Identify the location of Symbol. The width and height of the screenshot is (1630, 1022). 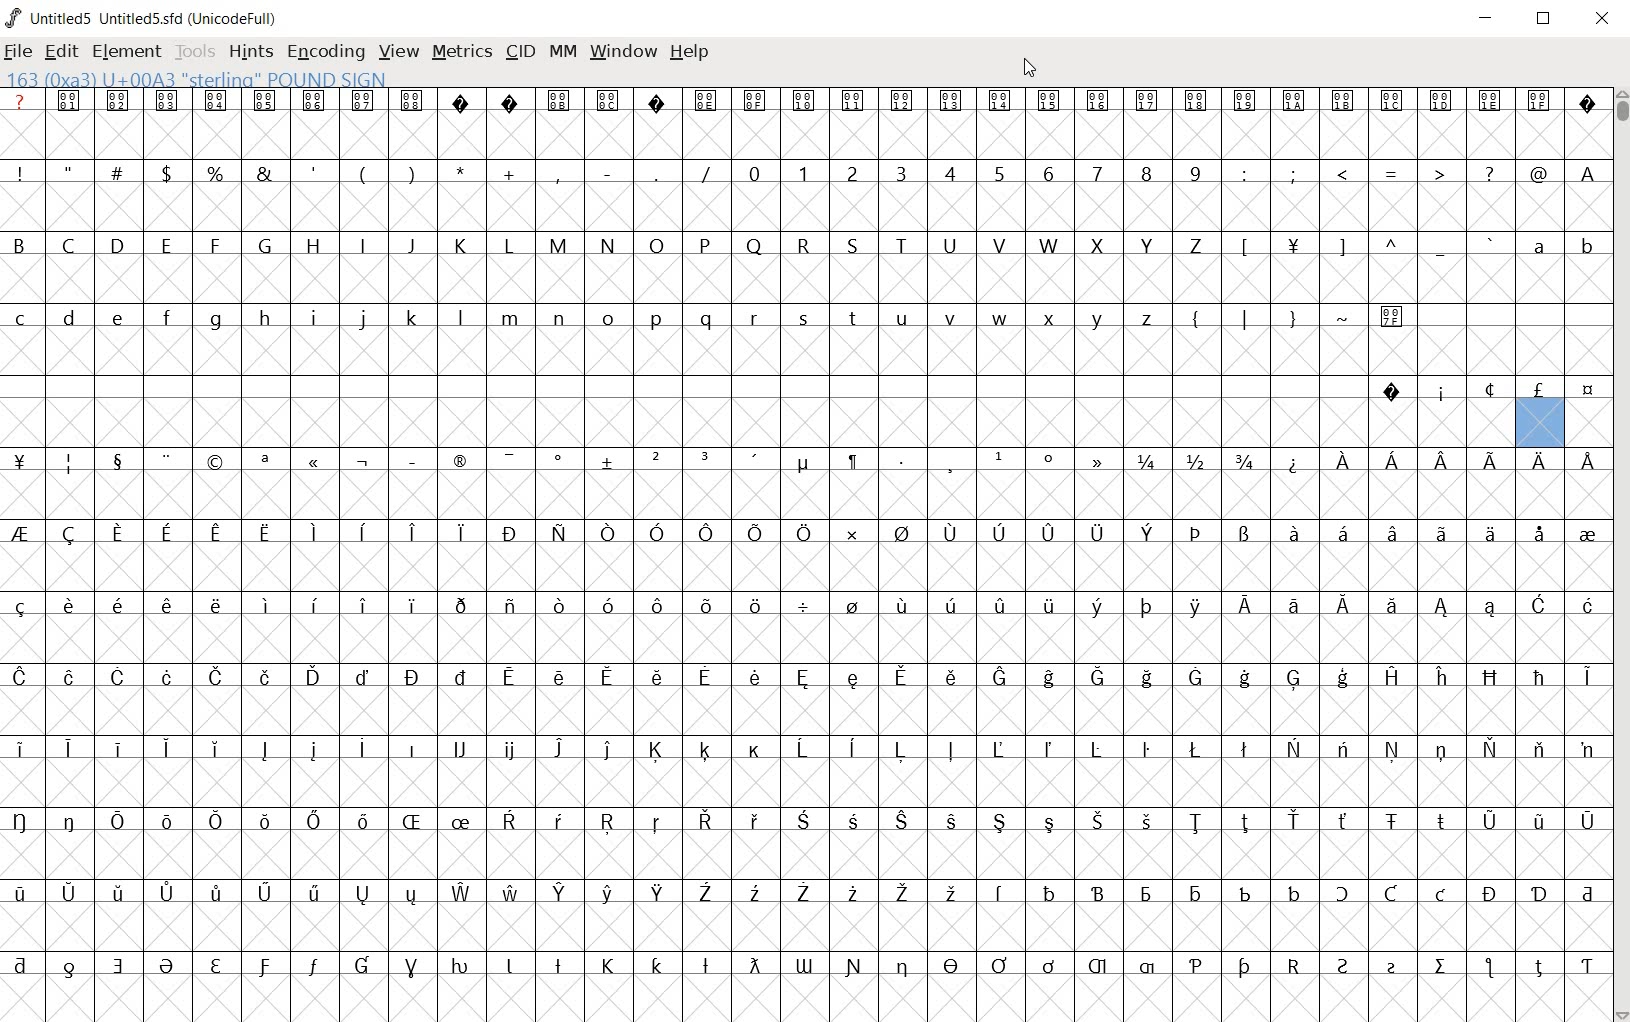
(1392, 967).